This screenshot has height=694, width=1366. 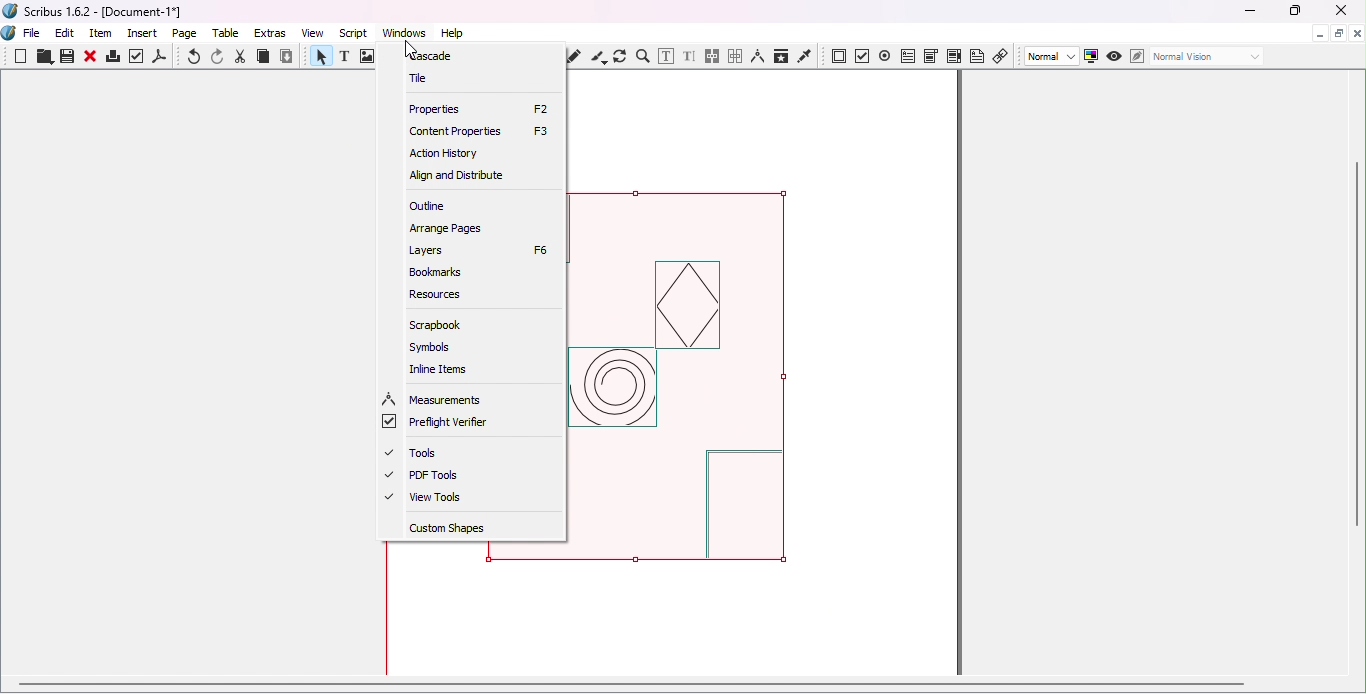 What do you see at coordinates (273, 33) in the screenshot?
I see `Extras` at bounding box center [273, 33].